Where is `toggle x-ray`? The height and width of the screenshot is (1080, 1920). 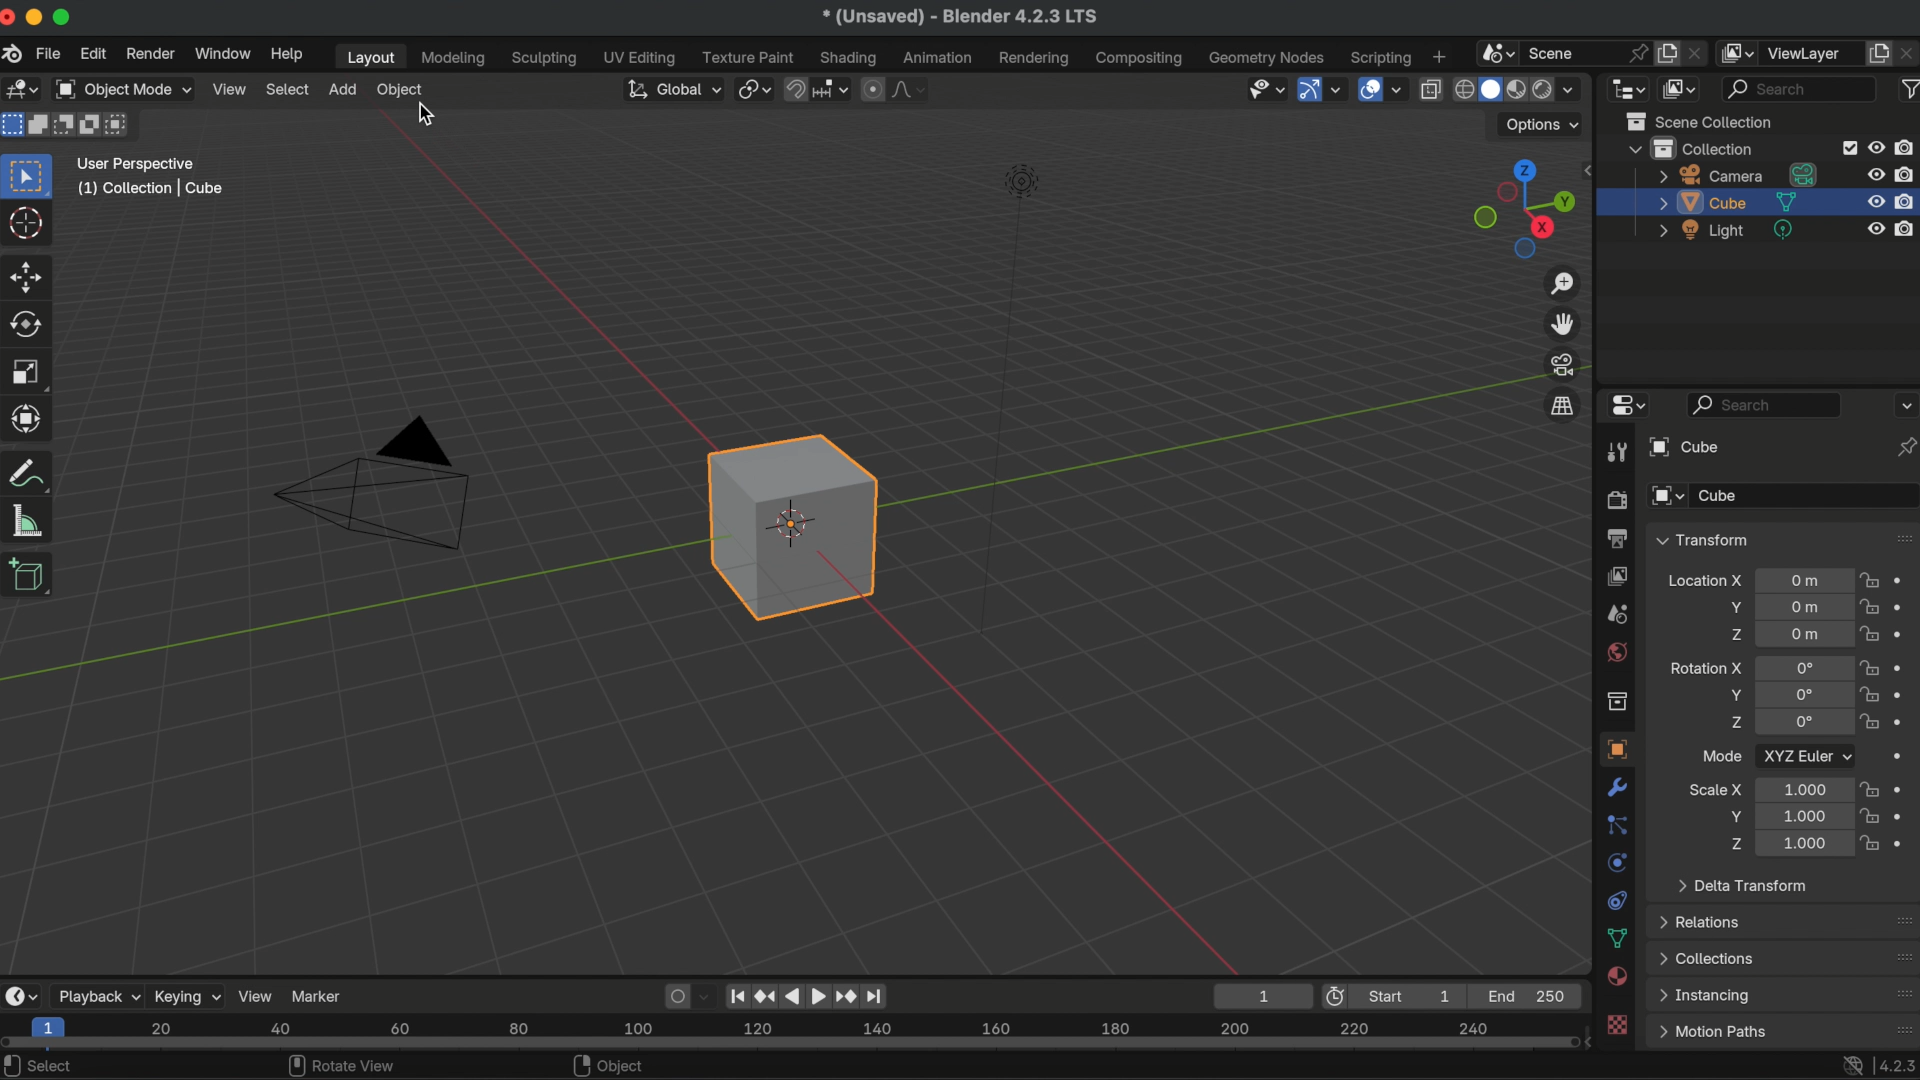 toggle x-ray is located at coordinates (1430, 88).